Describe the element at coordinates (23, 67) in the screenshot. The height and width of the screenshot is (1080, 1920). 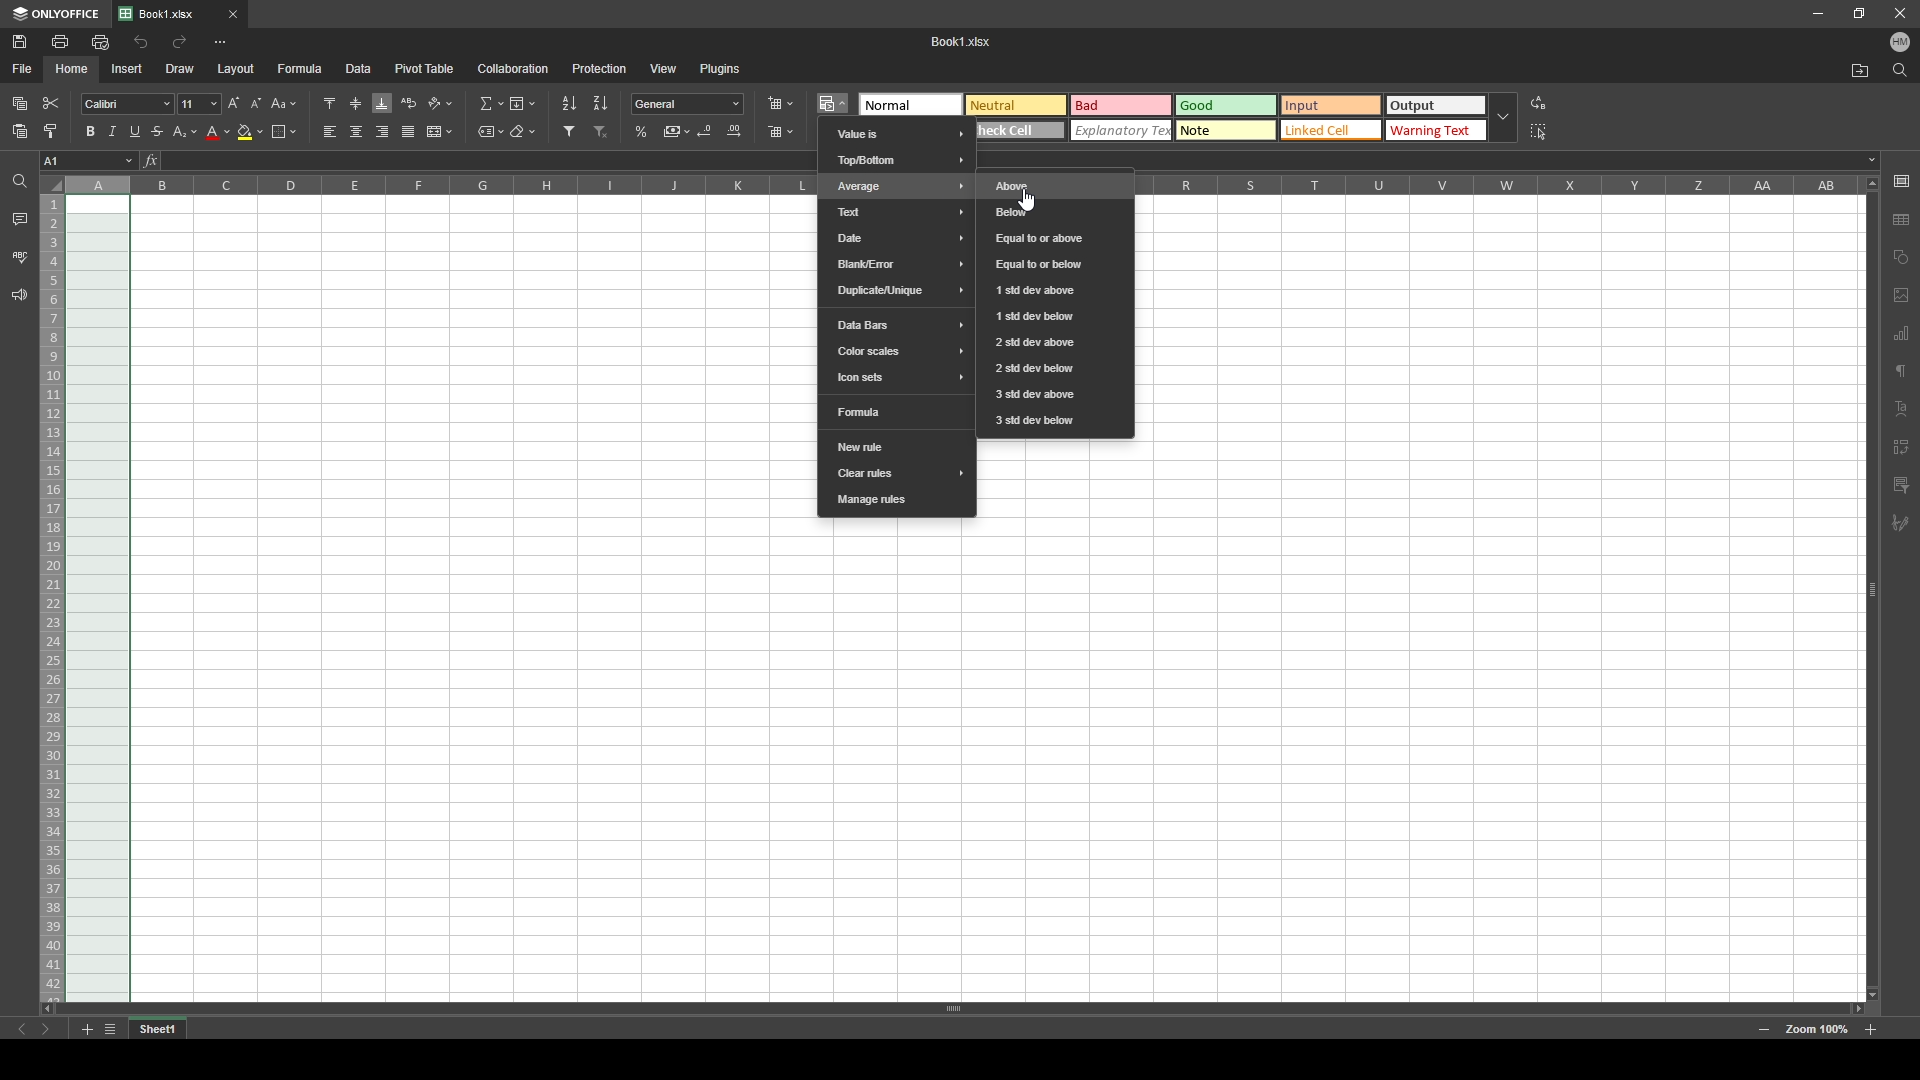
I see `file` at that location.